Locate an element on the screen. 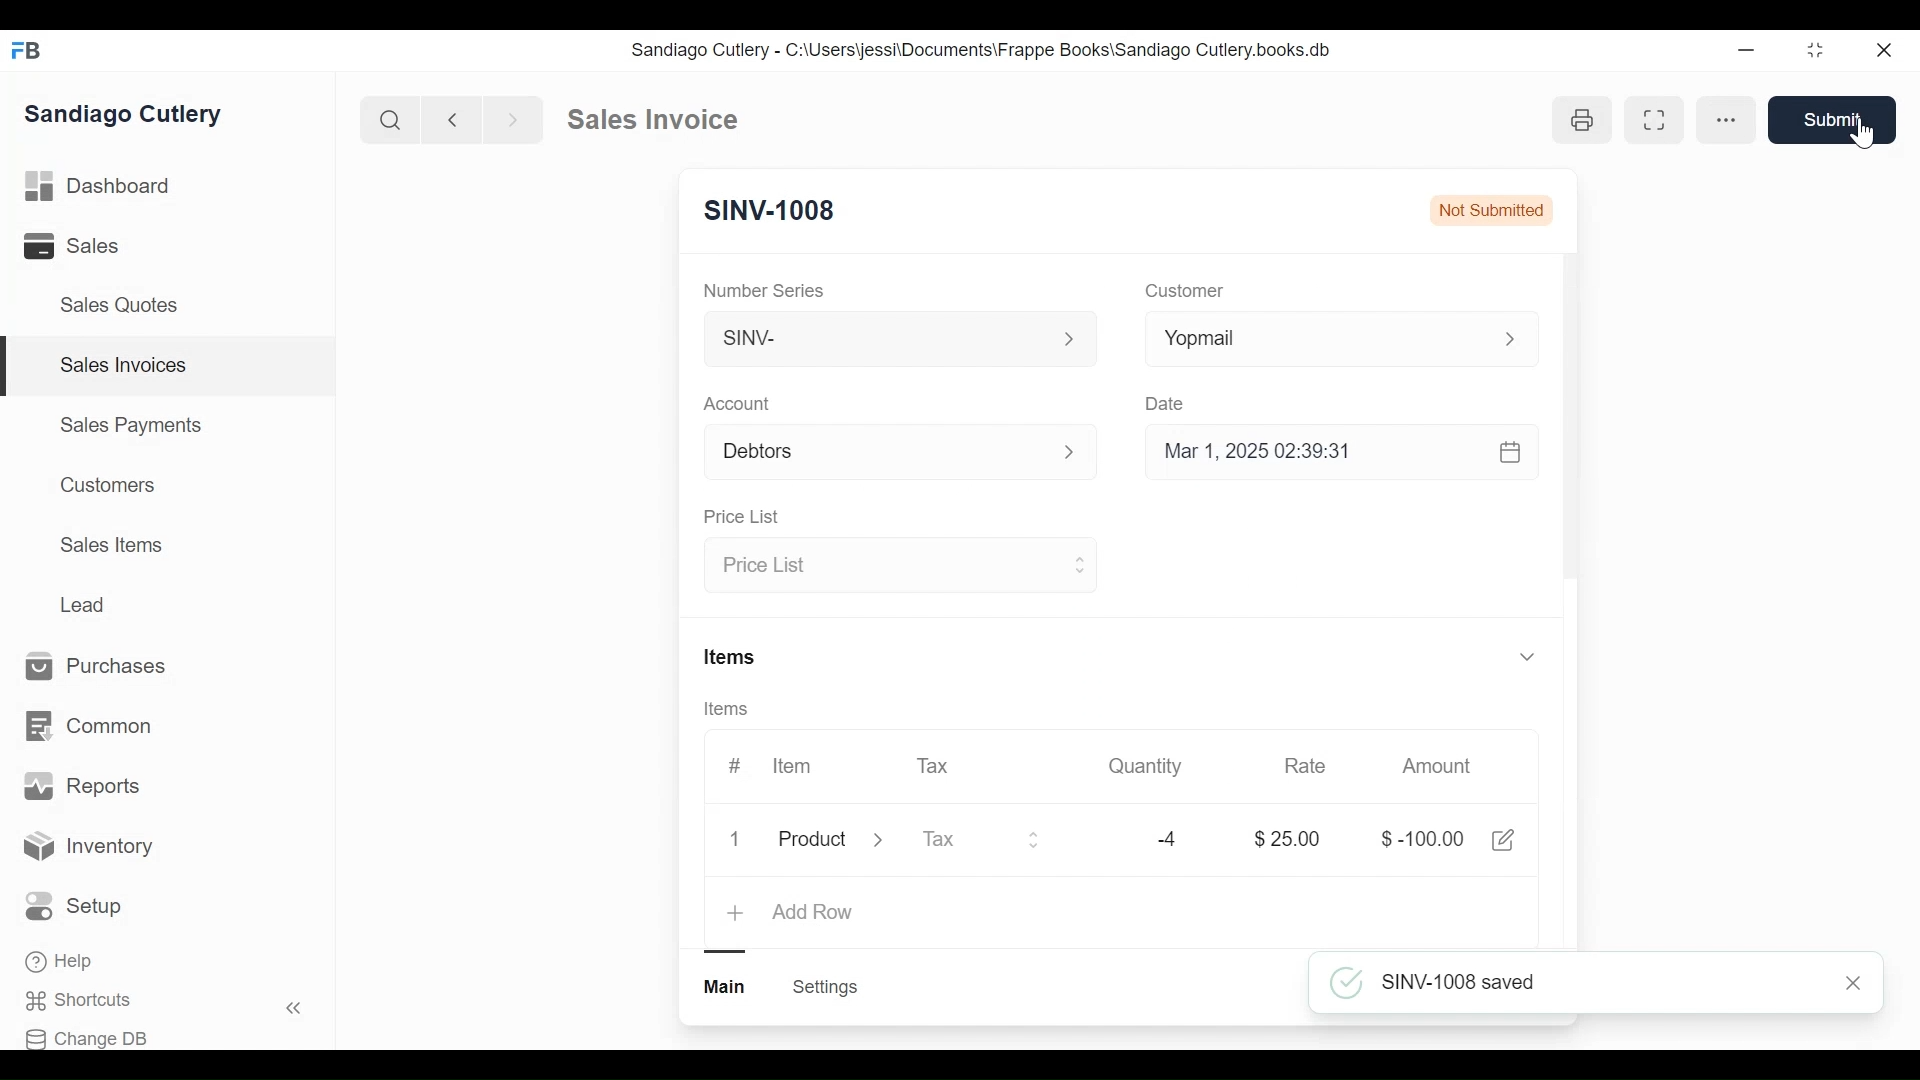 The height and width of the screenshot is (1080, 1920). SINV-1008 saved is located at coordinates (1434, 980).